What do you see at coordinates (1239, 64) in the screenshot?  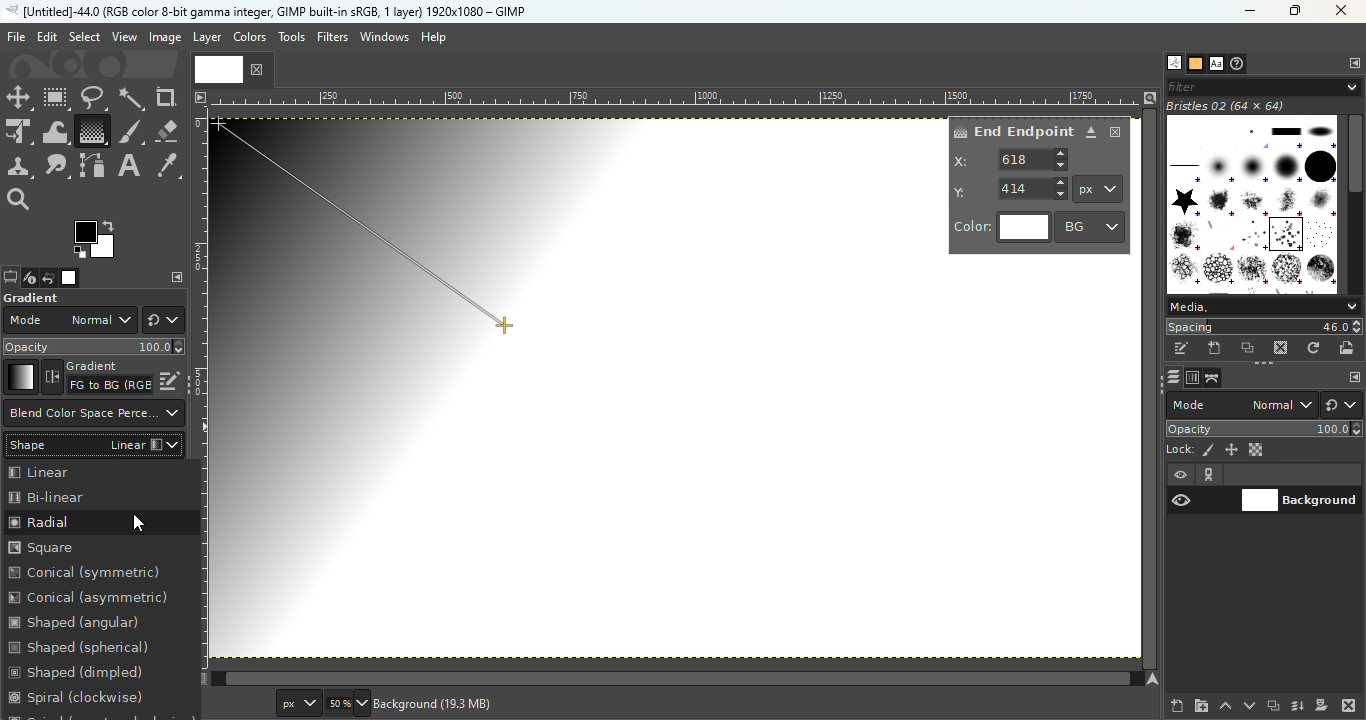 I see `Open the document history dialog` at bounding box center [1239, 64].